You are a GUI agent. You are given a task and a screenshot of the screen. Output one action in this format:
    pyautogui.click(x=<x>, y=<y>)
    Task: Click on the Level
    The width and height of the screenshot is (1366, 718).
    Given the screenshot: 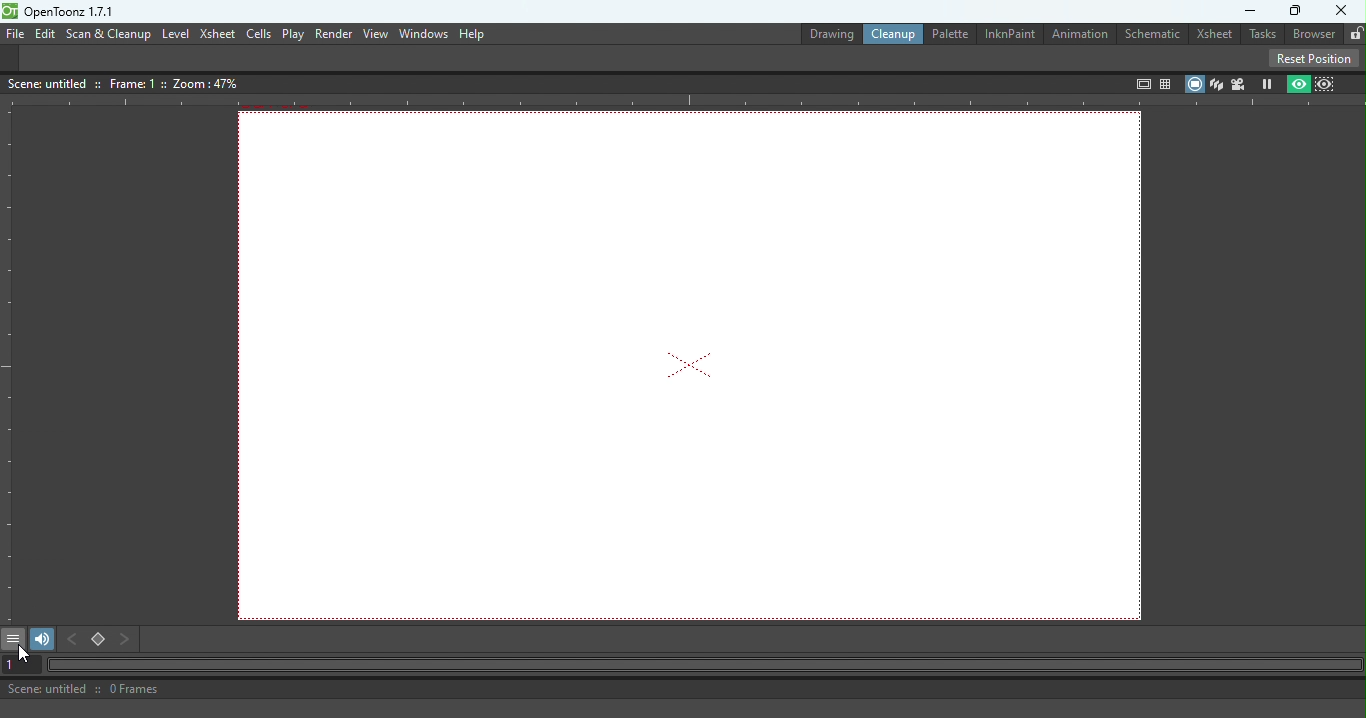 What is the action you would take?
    pyautogui.click(x=176, y=33)
    